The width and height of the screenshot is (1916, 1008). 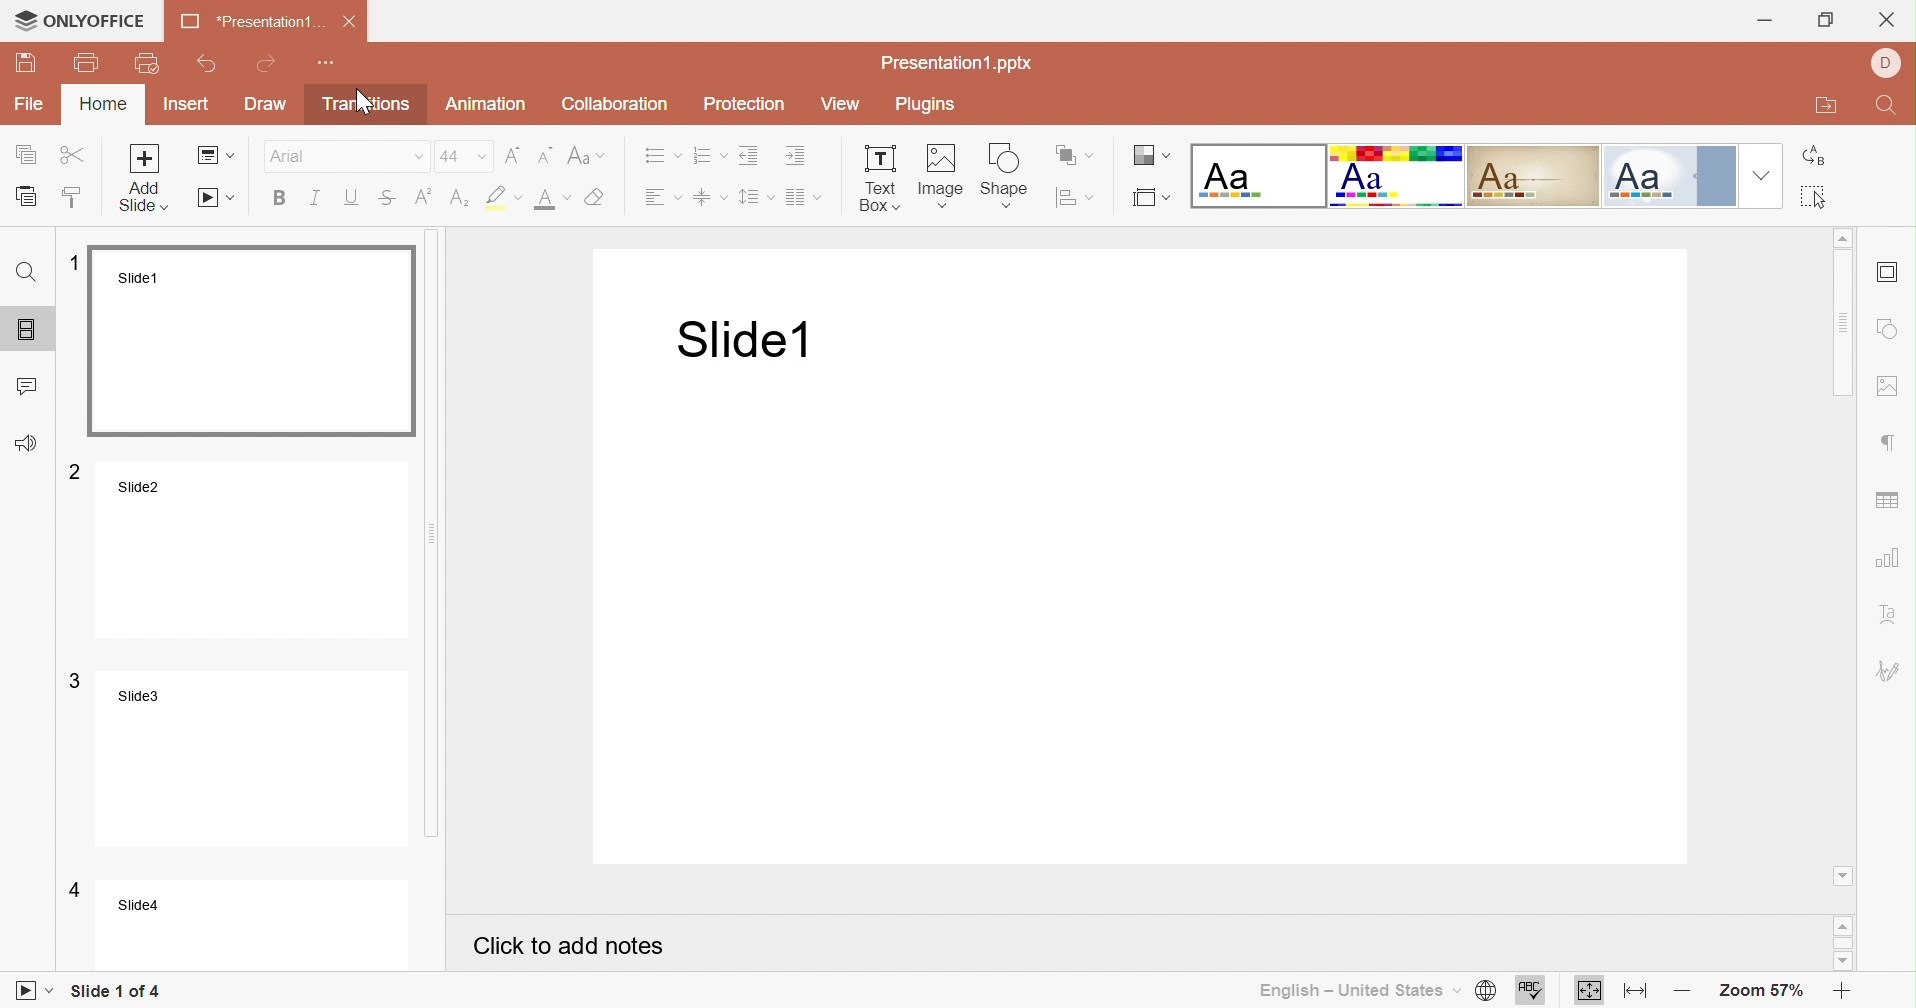 What do you see at coordinates (1845, 964) in the screenshot?
I see `Scroll down` at bounding box center [1845, 964].